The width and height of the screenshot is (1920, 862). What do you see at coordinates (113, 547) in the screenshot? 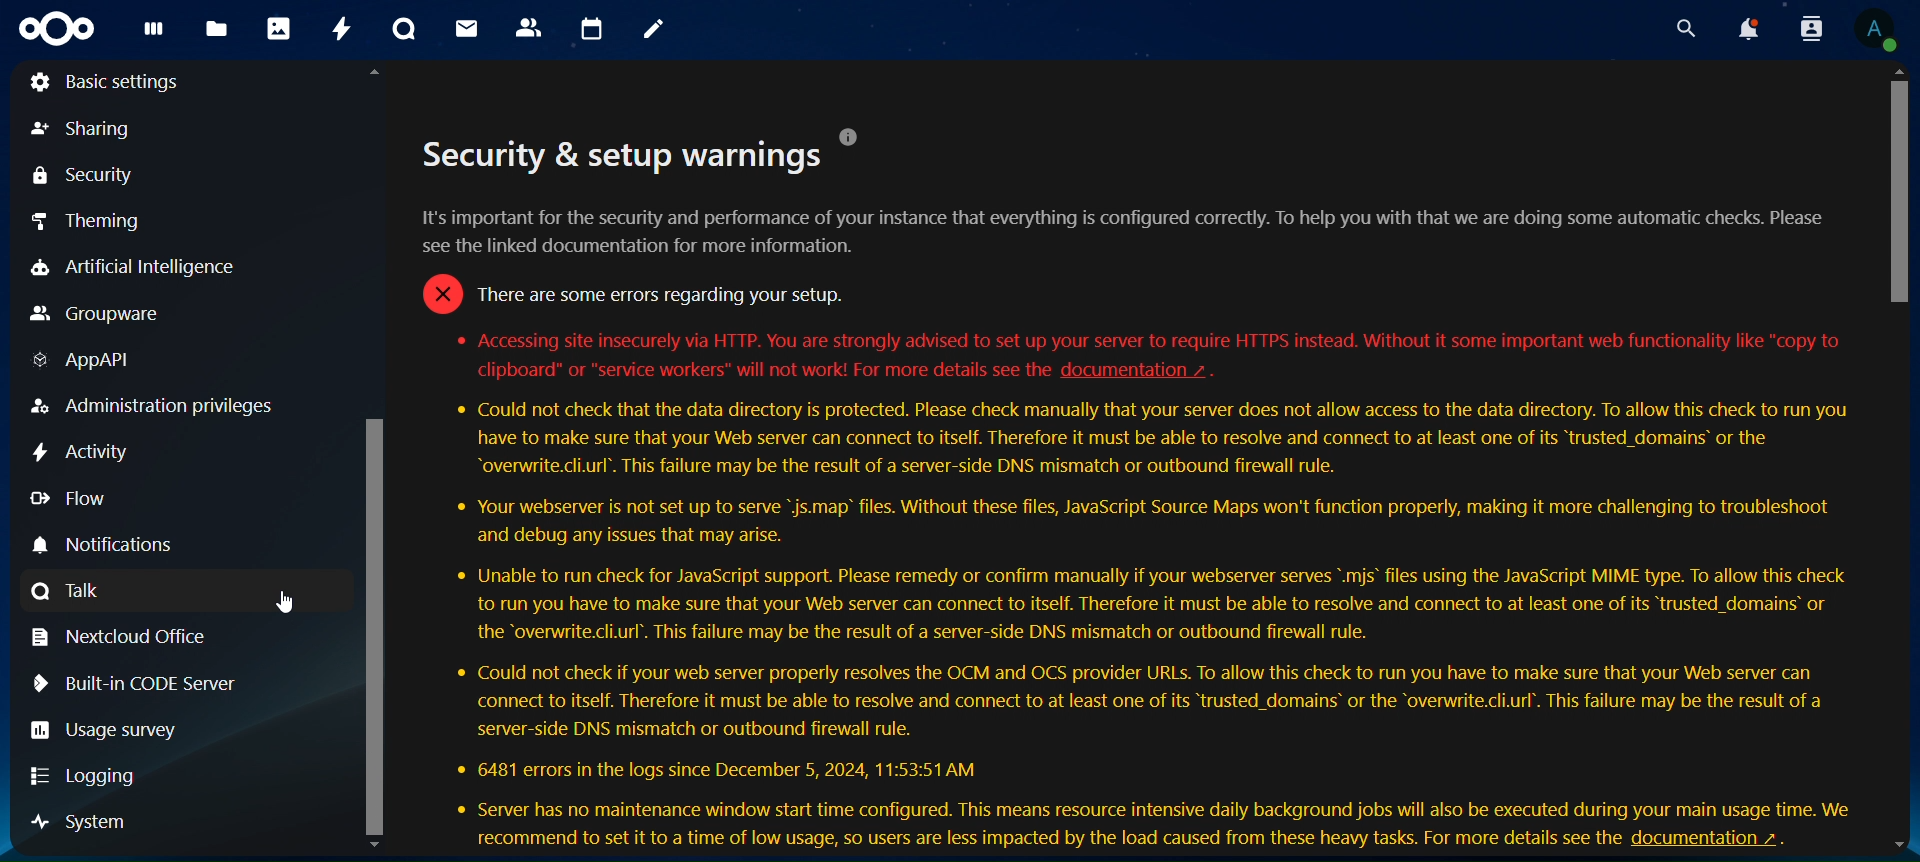
I see `Notifications` at bounding box center [113, 547].